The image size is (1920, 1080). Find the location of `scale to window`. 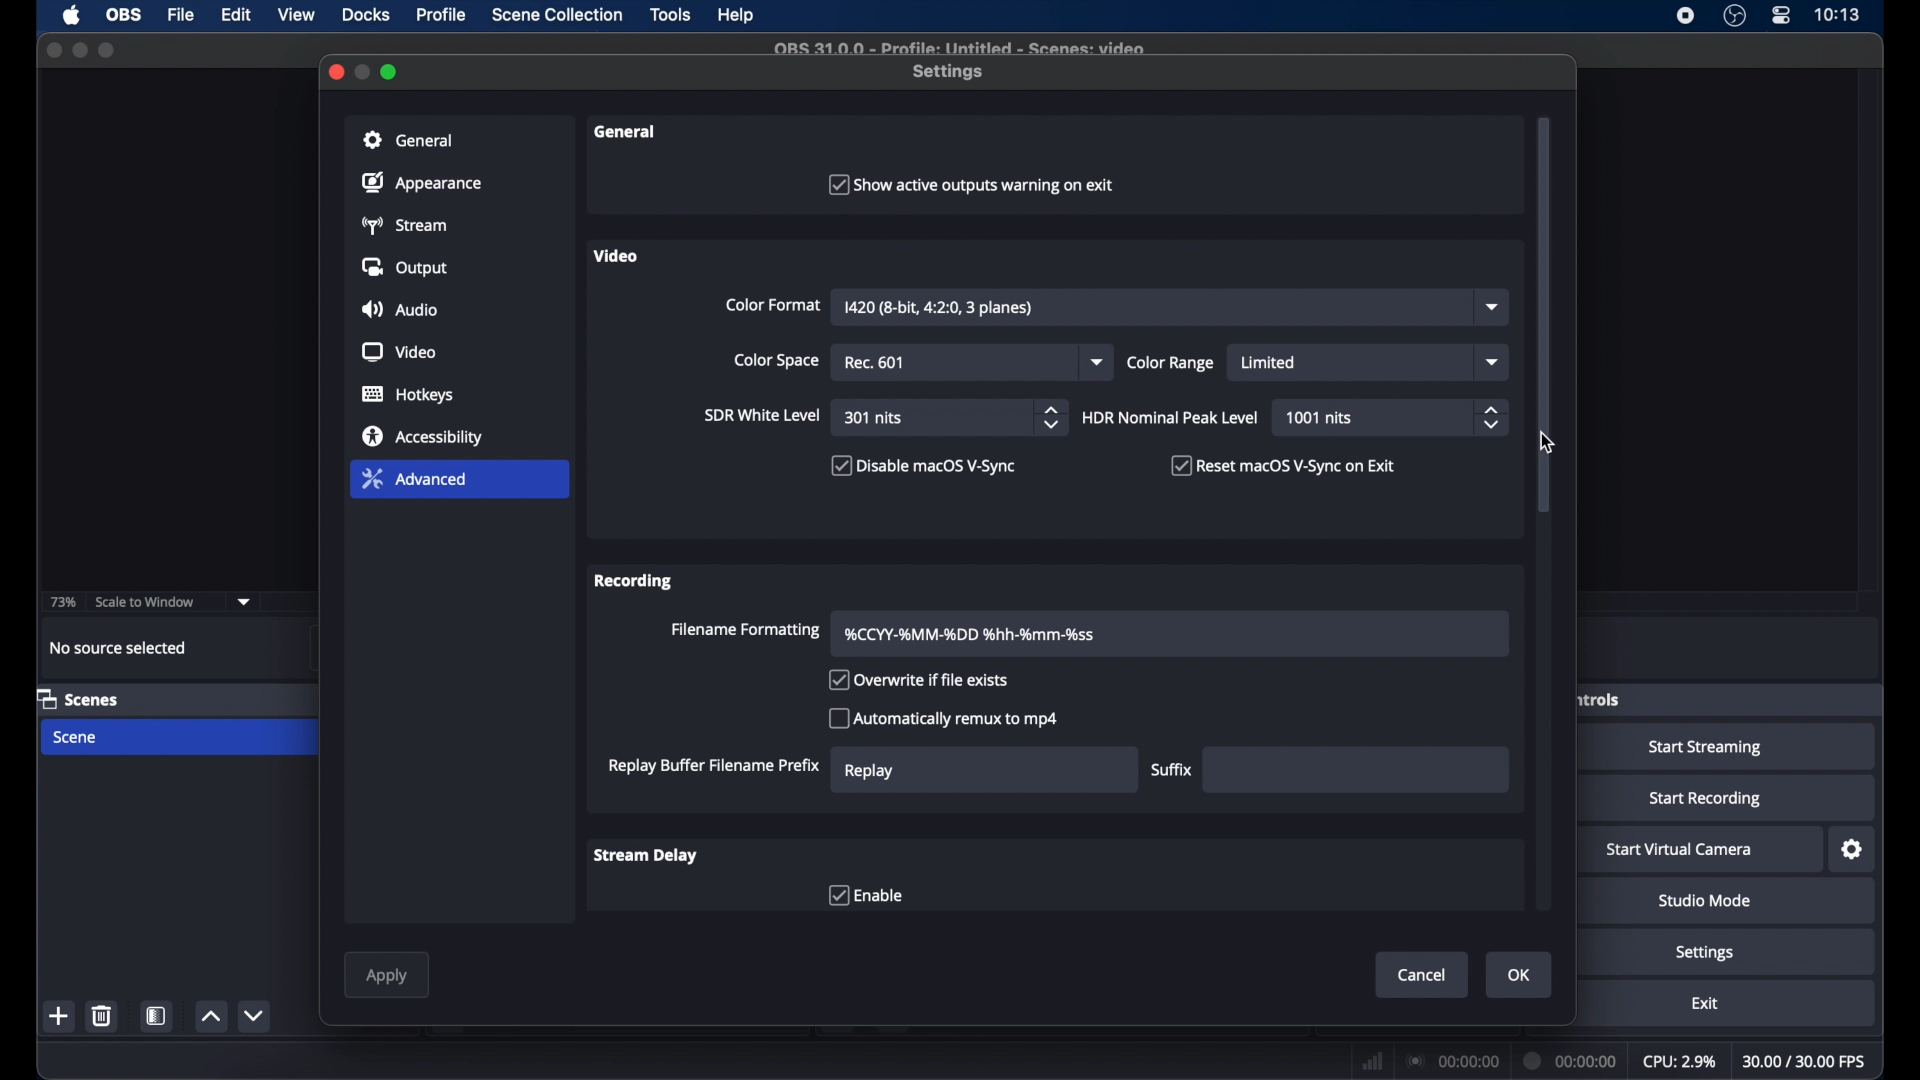

scale to window is located at coordinates (146, 601).